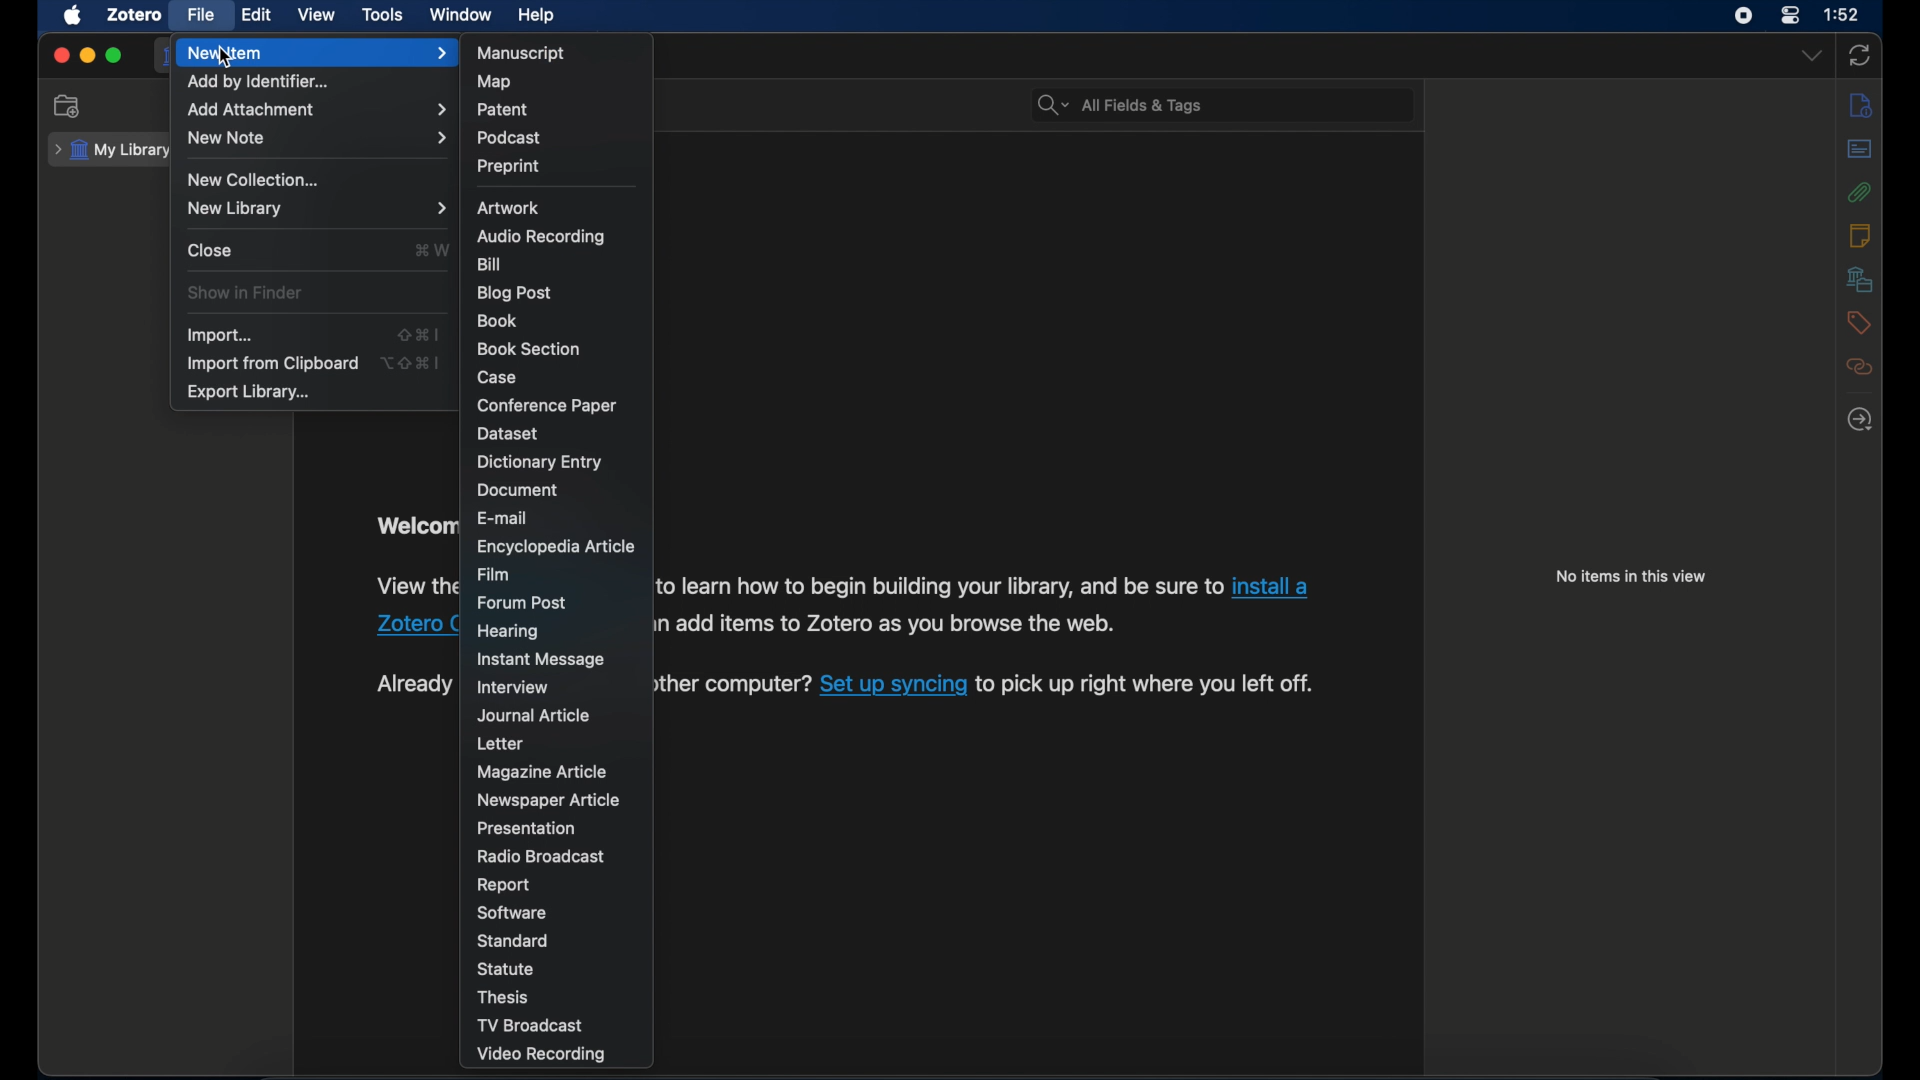  Describe the element at coordinates (462, 14) in the screenshot. I see `window` at that location.